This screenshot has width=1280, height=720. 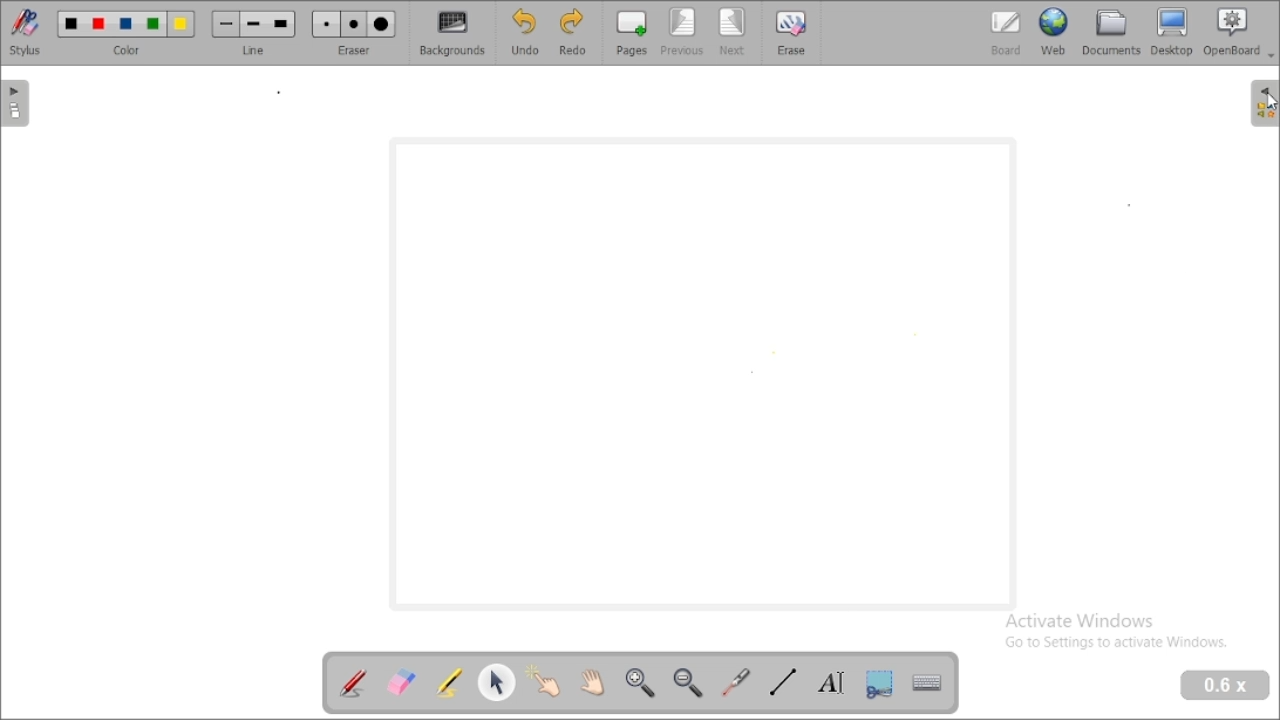 I want to click on previous, so click(x=683, y=33).